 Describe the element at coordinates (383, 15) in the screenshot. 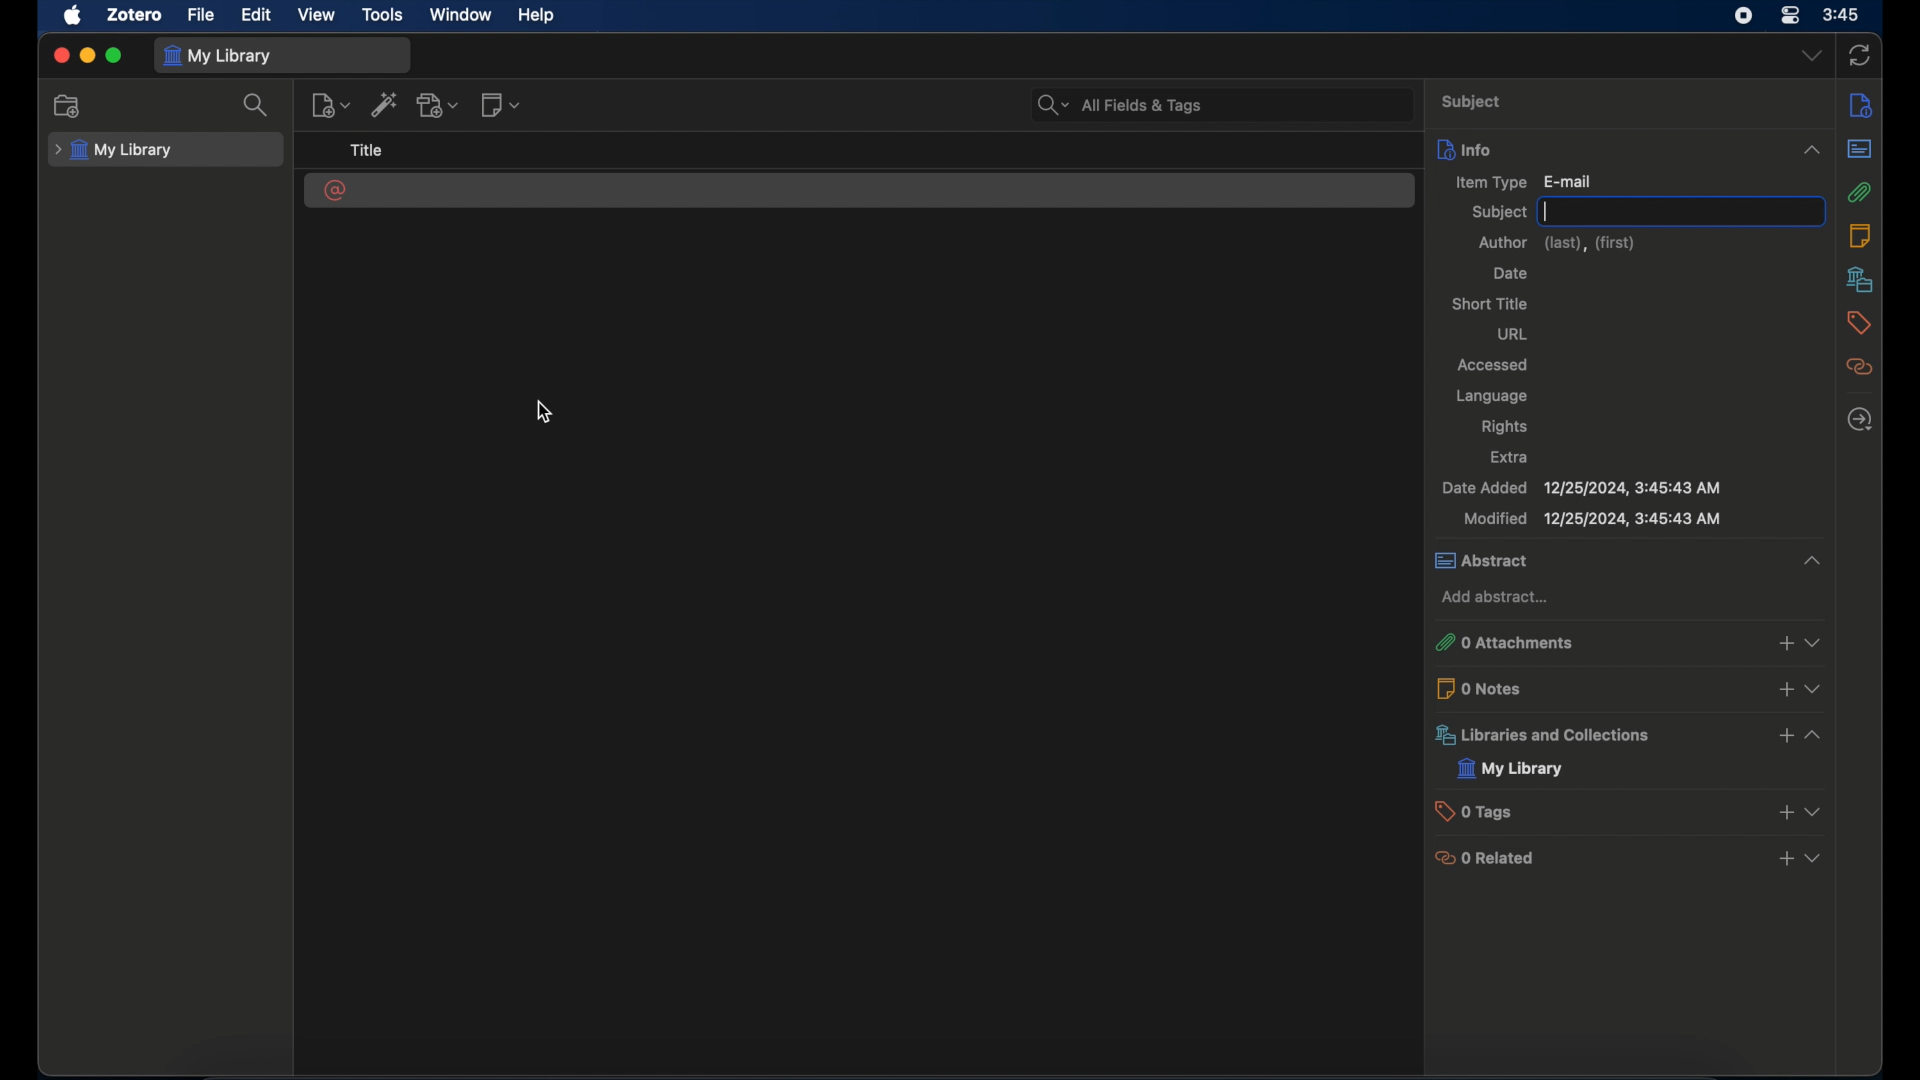

I see `tools` at that location.